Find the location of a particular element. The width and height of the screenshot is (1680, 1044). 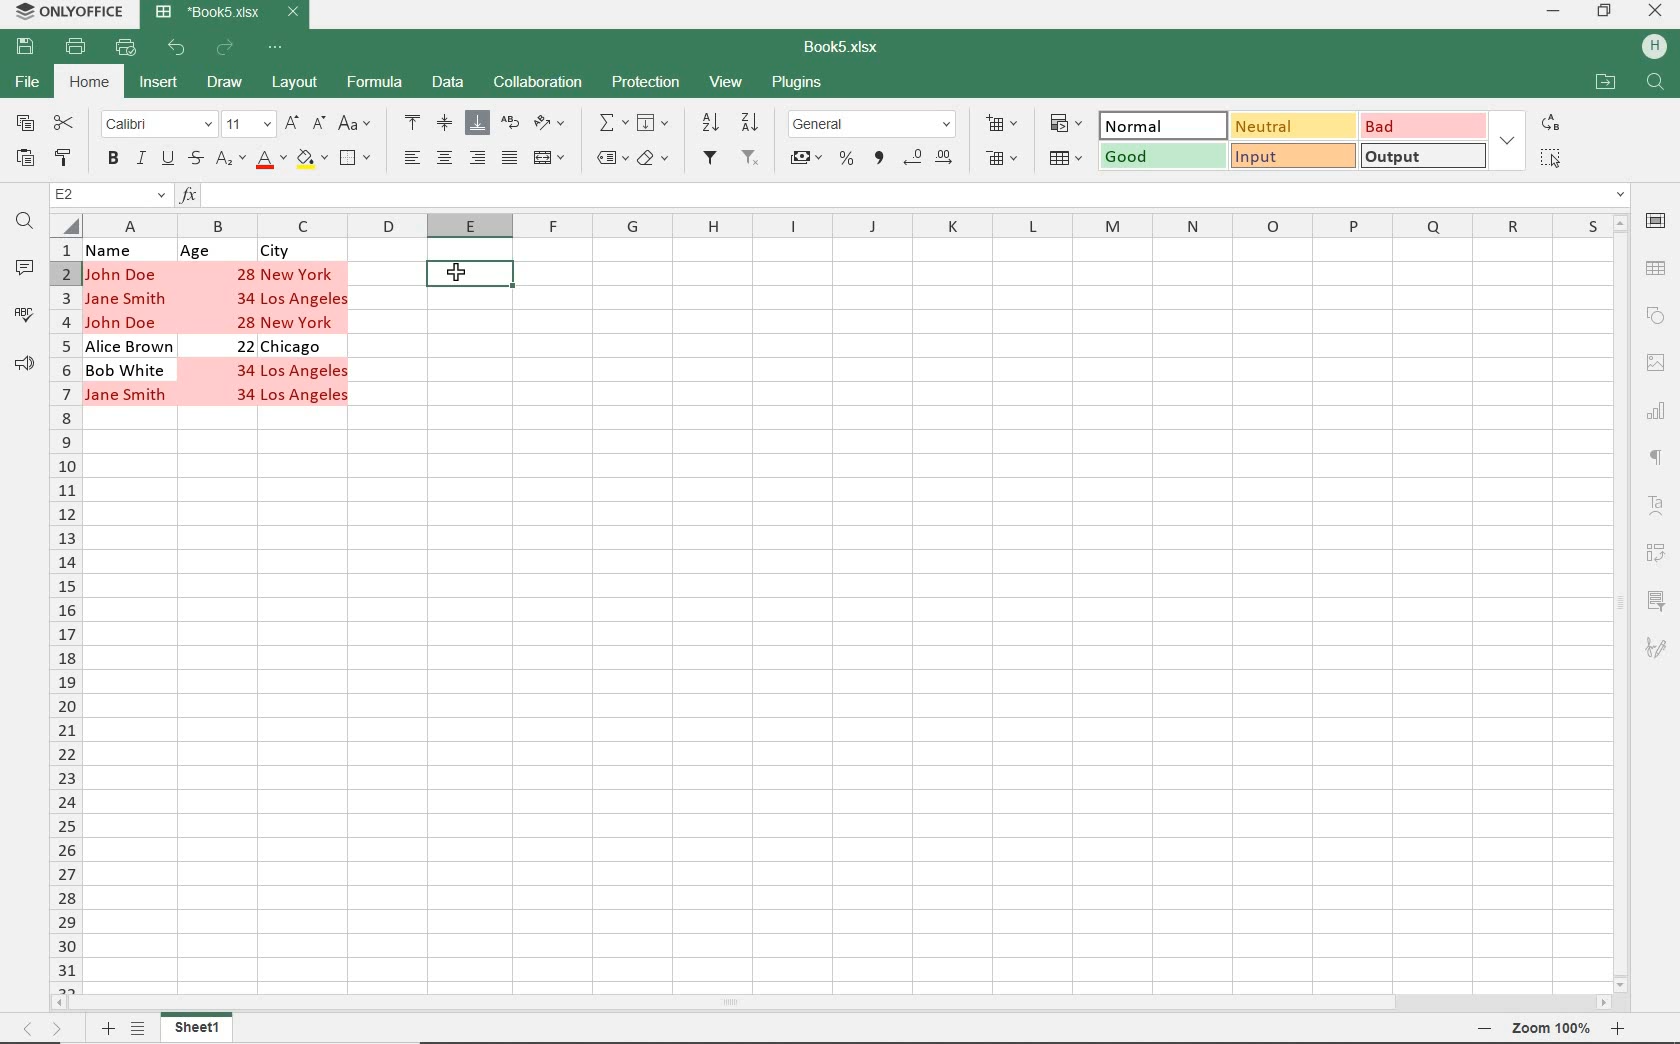

FILTER is located at coordinates (711, 159).